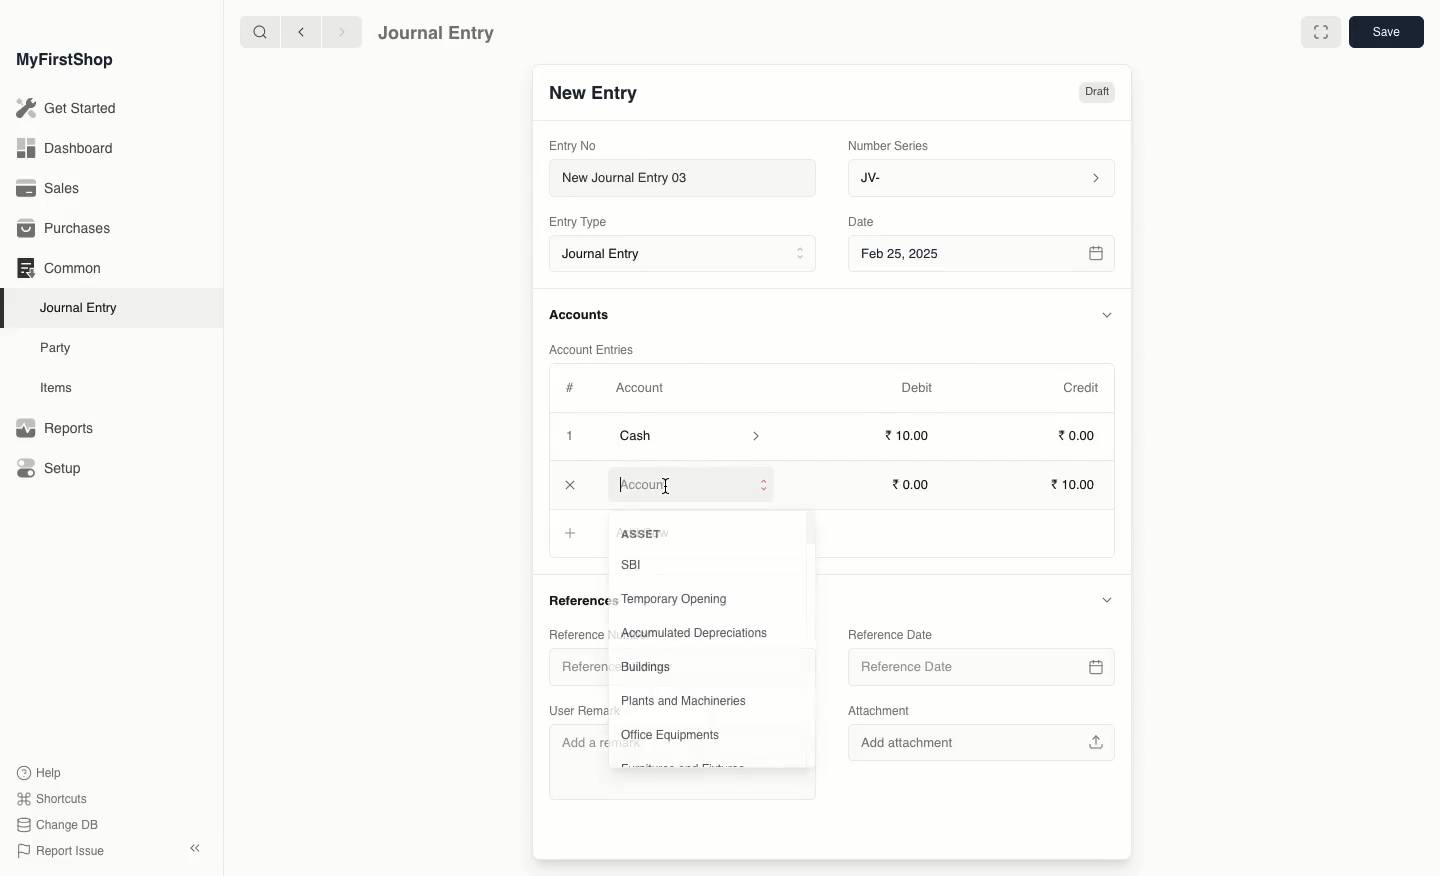 This screenshot has width=1440, height=876. I want to click on Dashboard, so click(64, 147).